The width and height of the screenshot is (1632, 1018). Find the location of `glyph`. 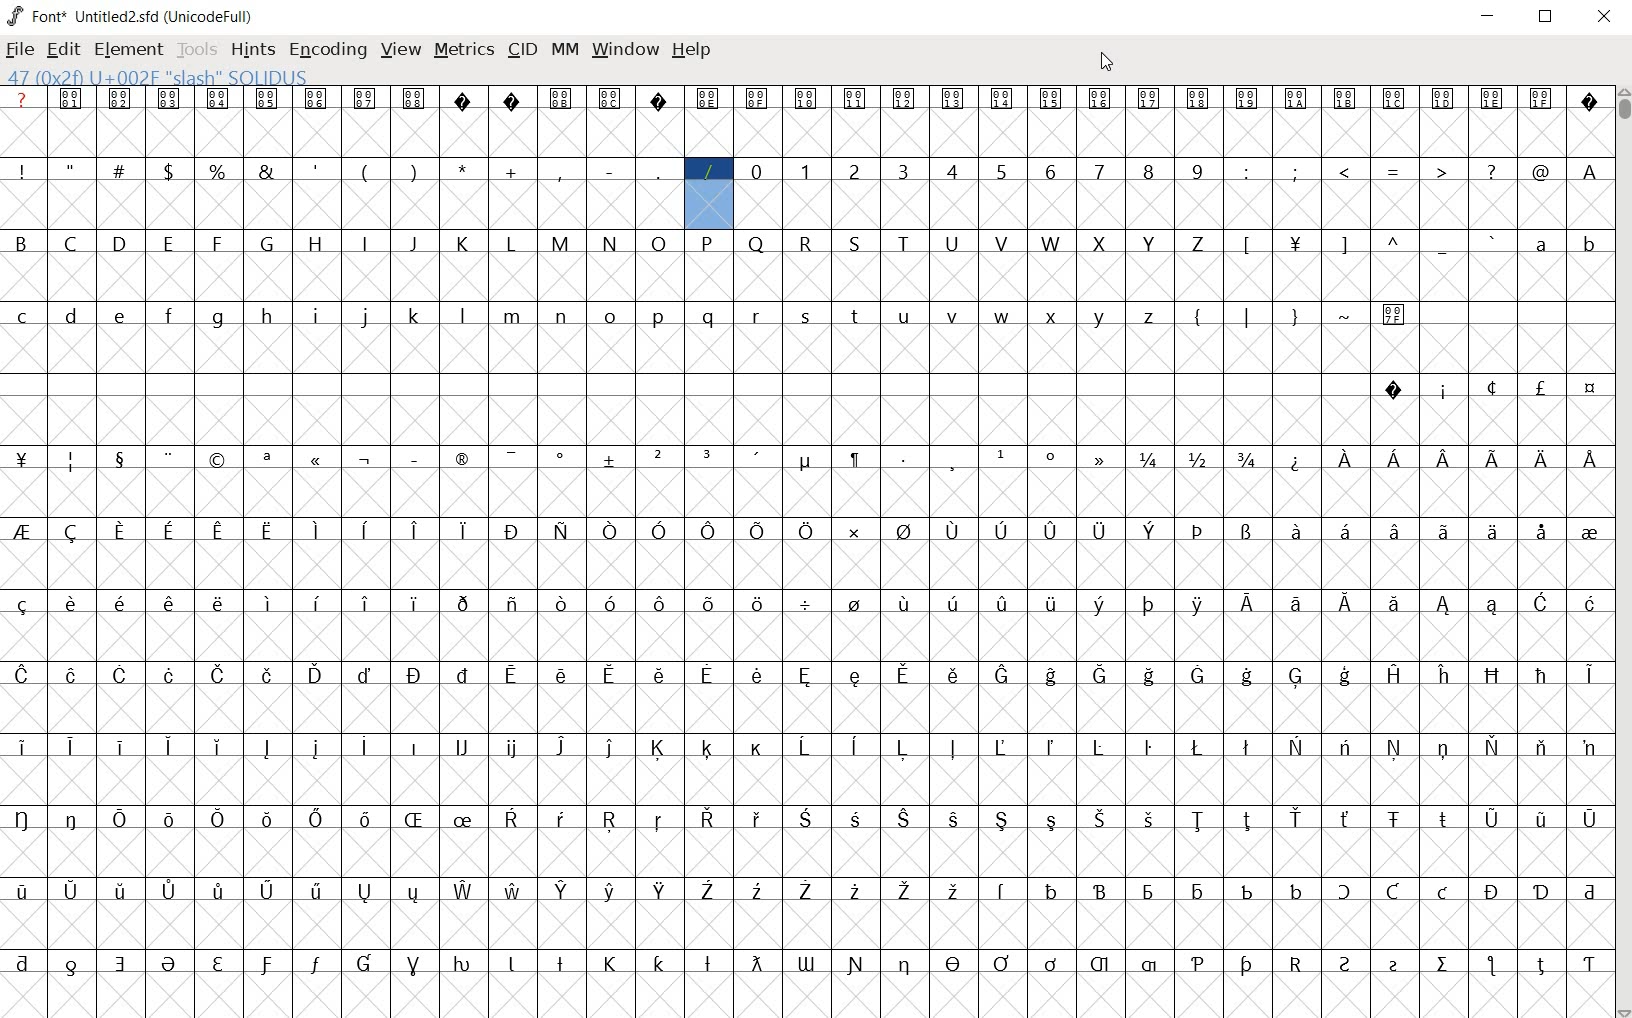

glyph is located at coordinates (365, 963).